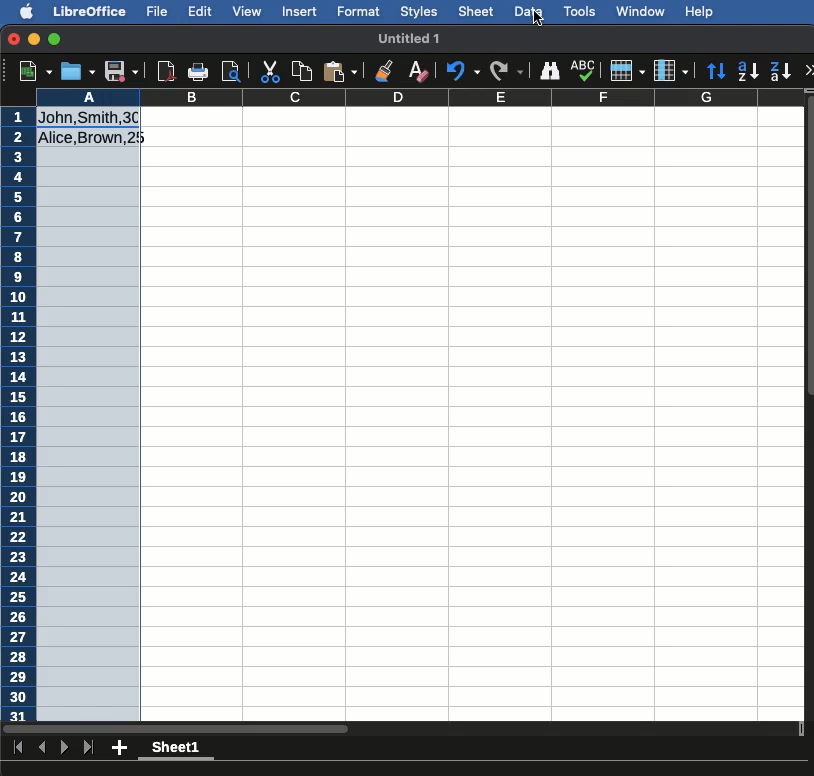 The height and width of the screenshot is (776, 814). Describe the element at coordinates (628, 69) in the screenshot. I see `Rows` at that location.